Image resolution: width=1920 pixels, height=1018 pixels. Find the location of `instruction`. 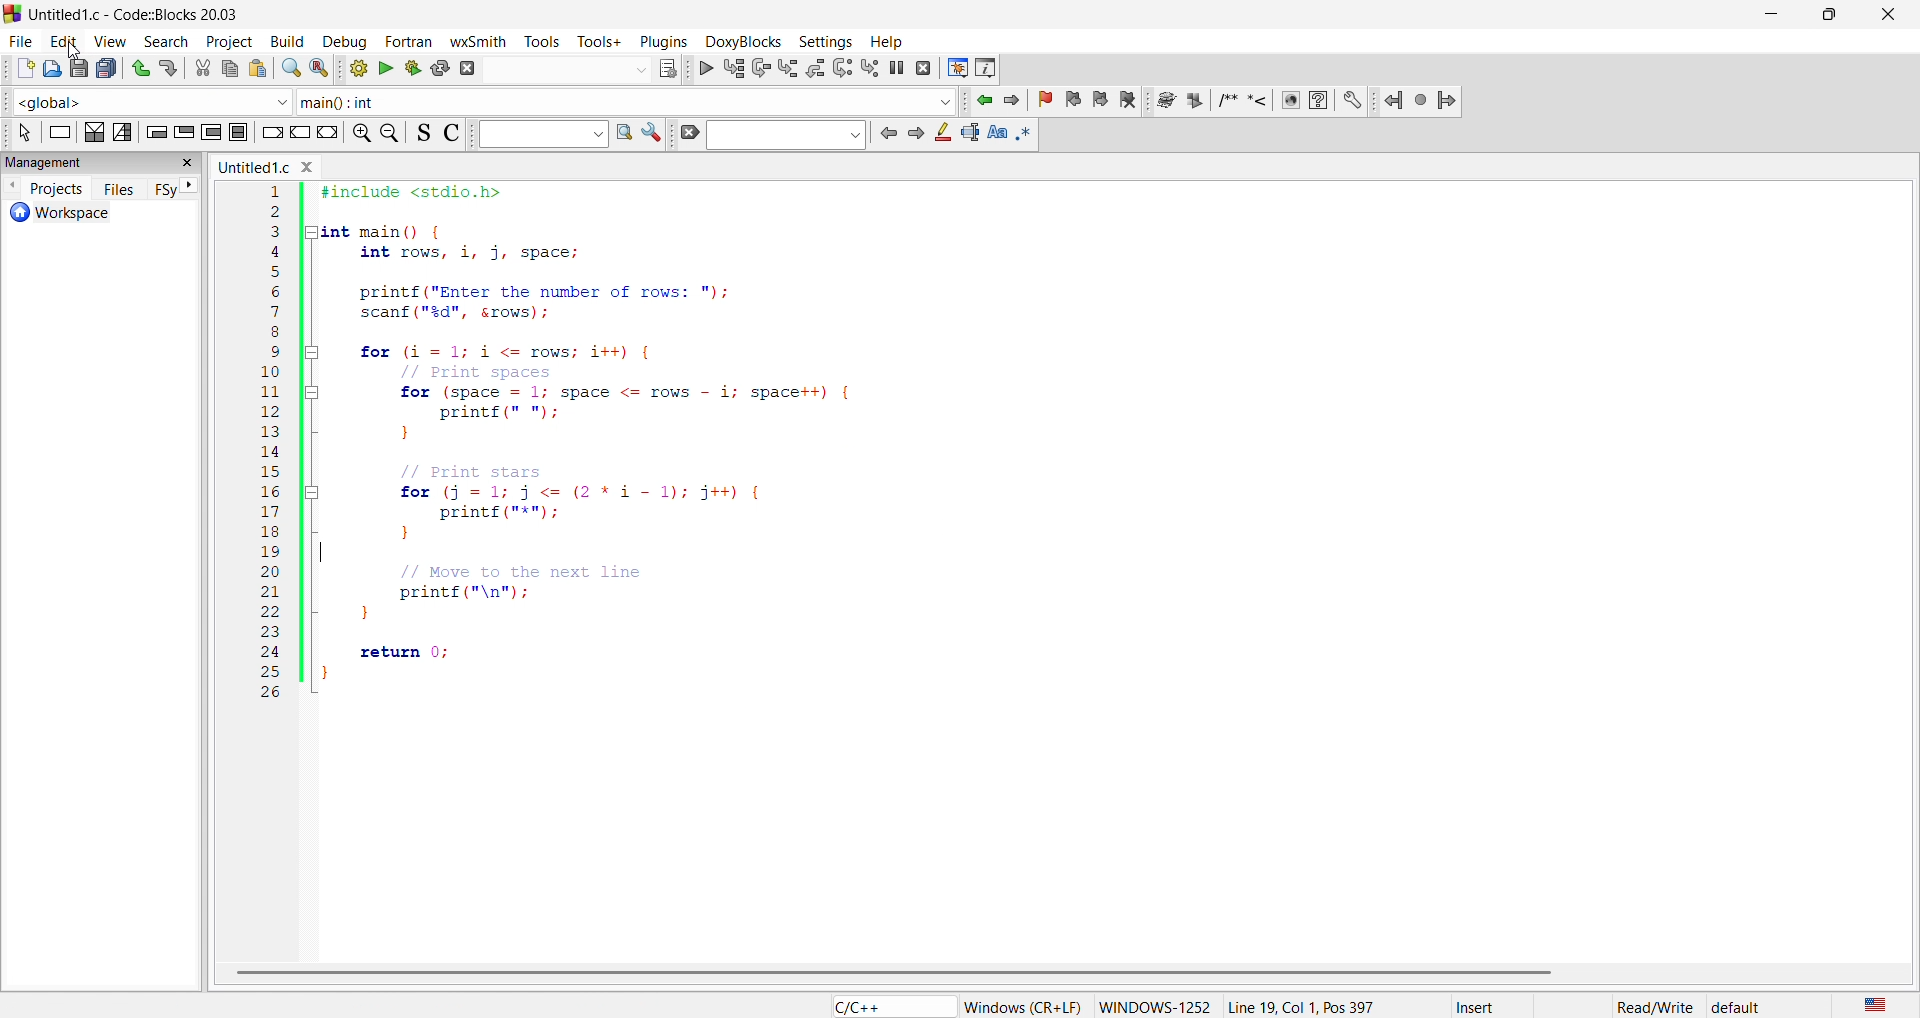

instruction is located at coordinates (58, 132).